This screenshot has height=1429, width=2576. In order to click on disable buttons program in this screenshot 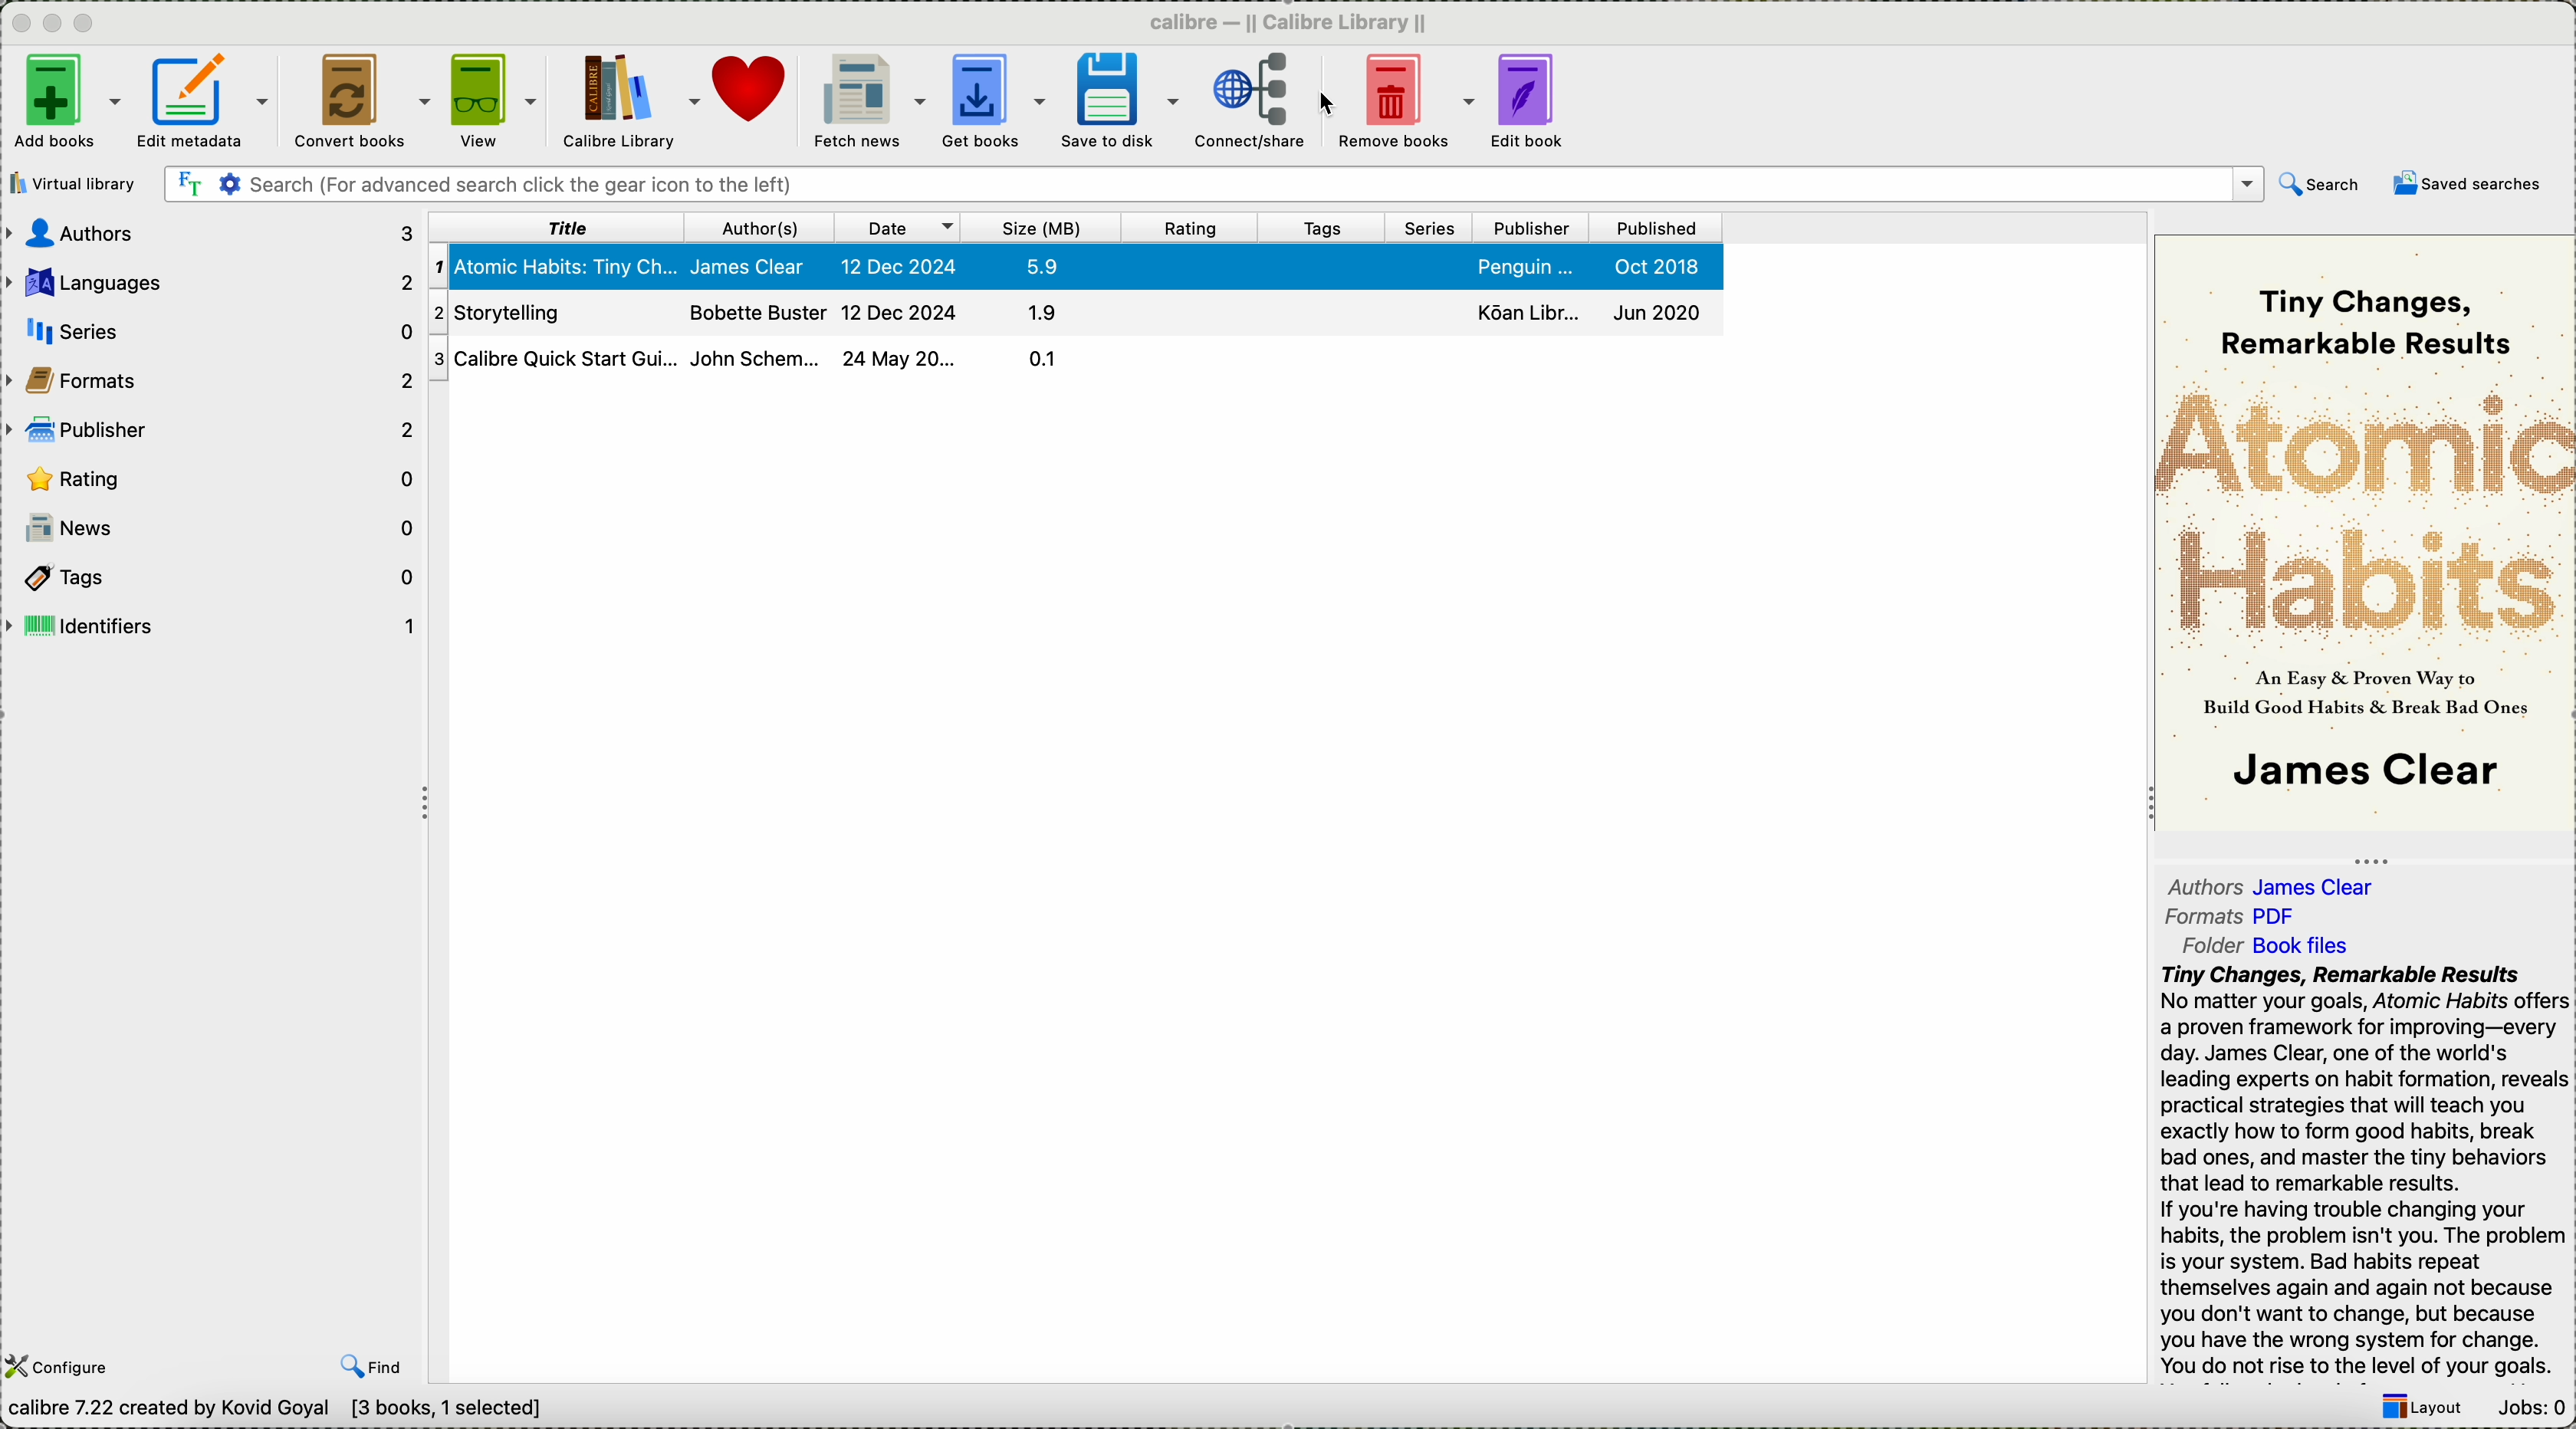, I will do `click(56, 24)`.